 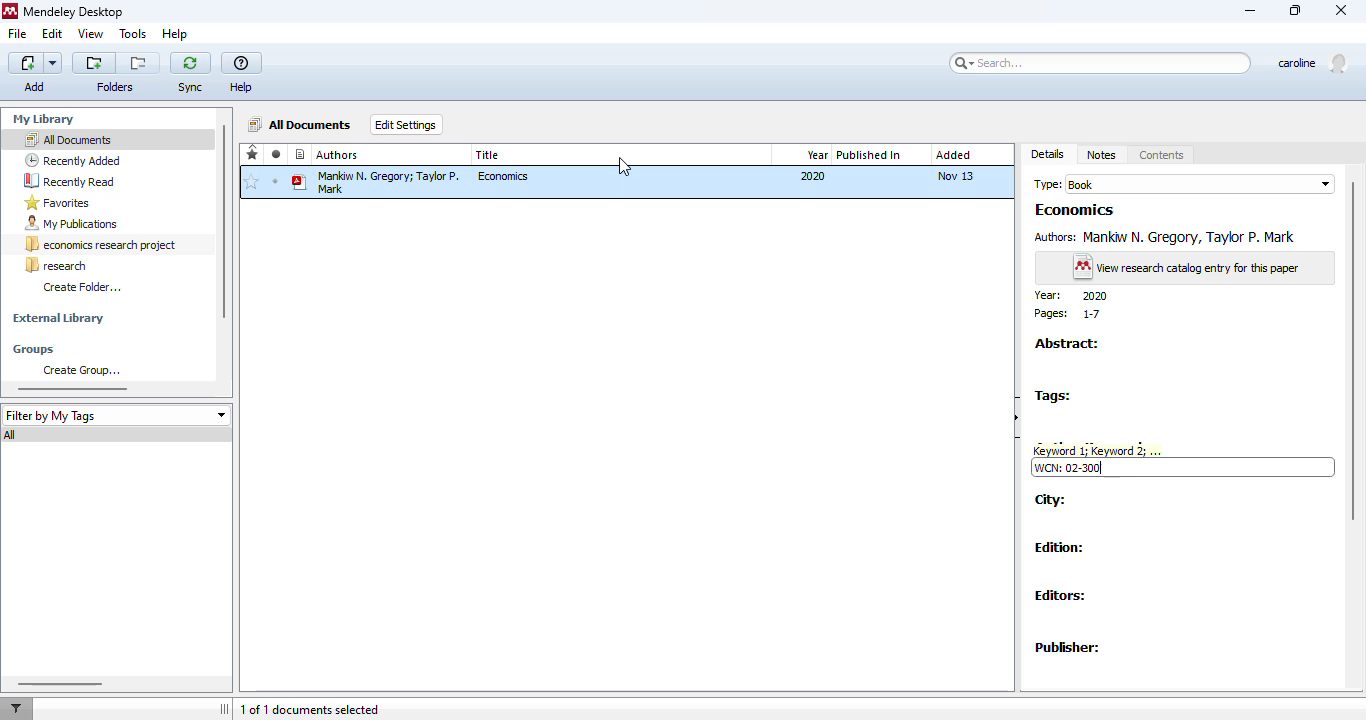 I want to click on vertical scroll bar, so click(x=1354, y=351).